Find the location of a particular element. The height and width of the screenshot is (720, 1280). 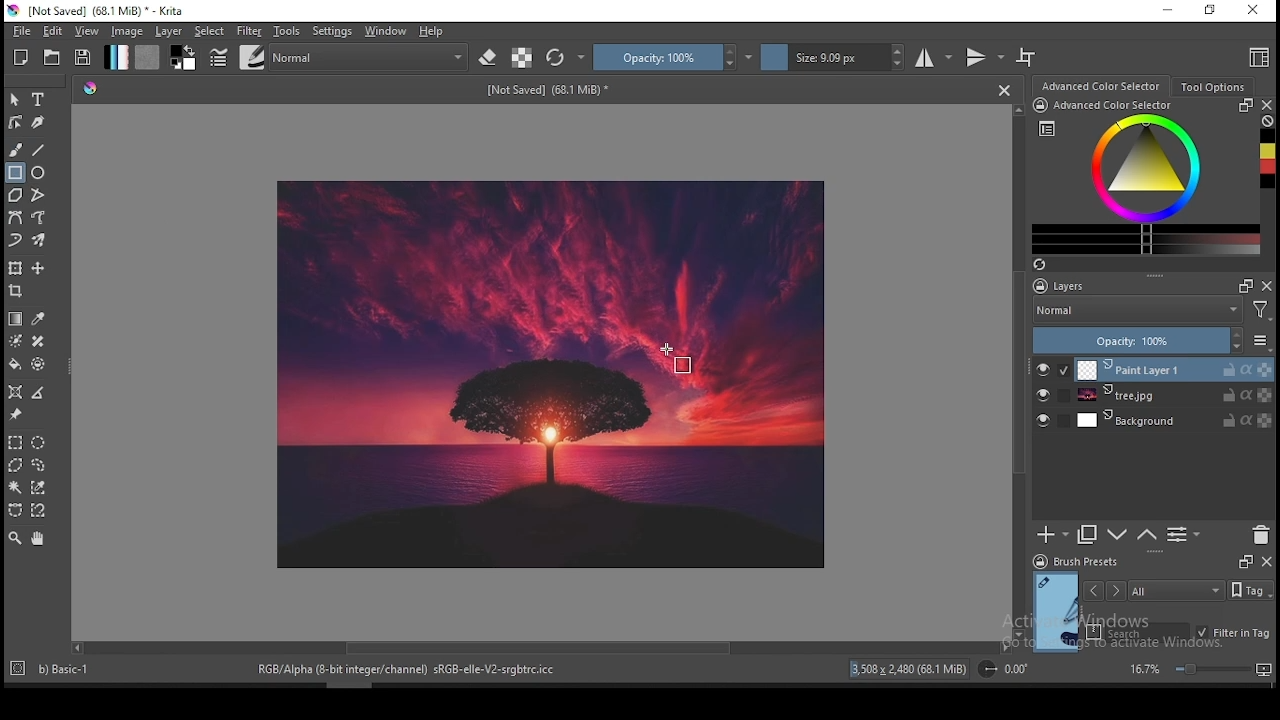

choose workspace is located at coordinates (1257, 59).